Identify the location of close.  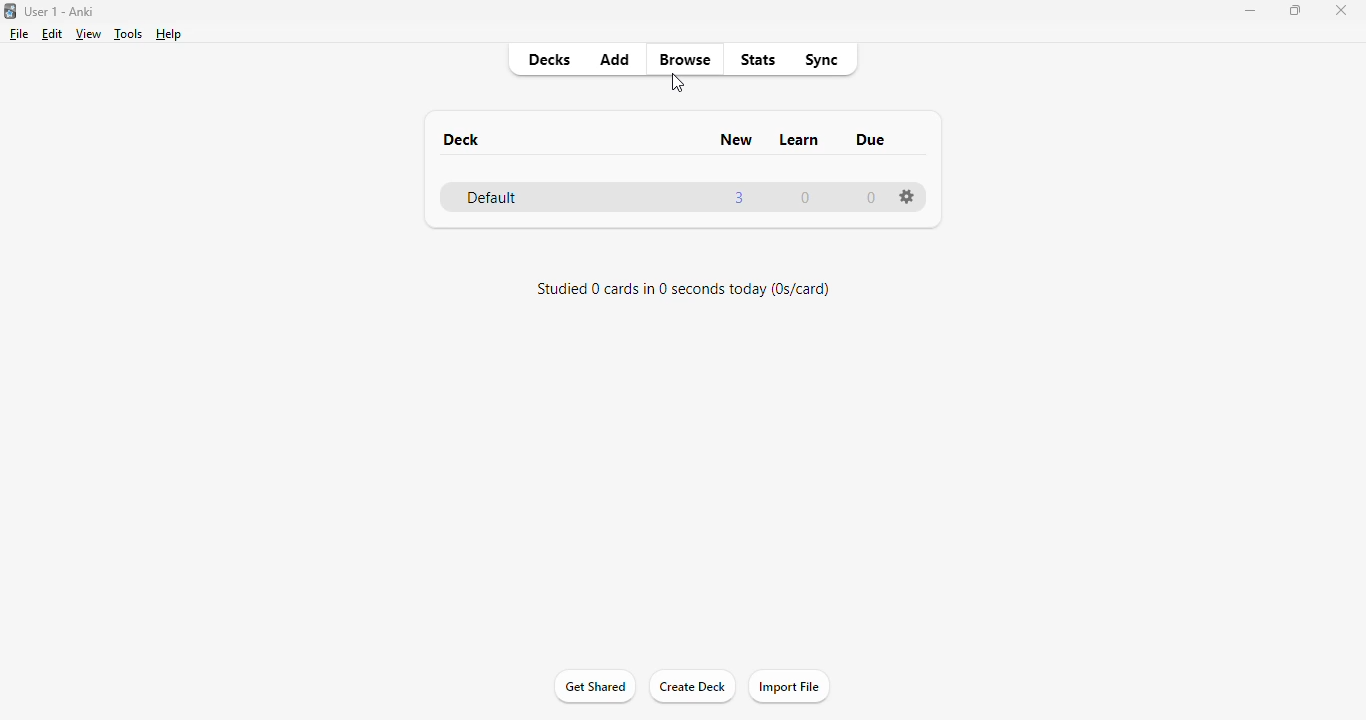
(1340, 9).